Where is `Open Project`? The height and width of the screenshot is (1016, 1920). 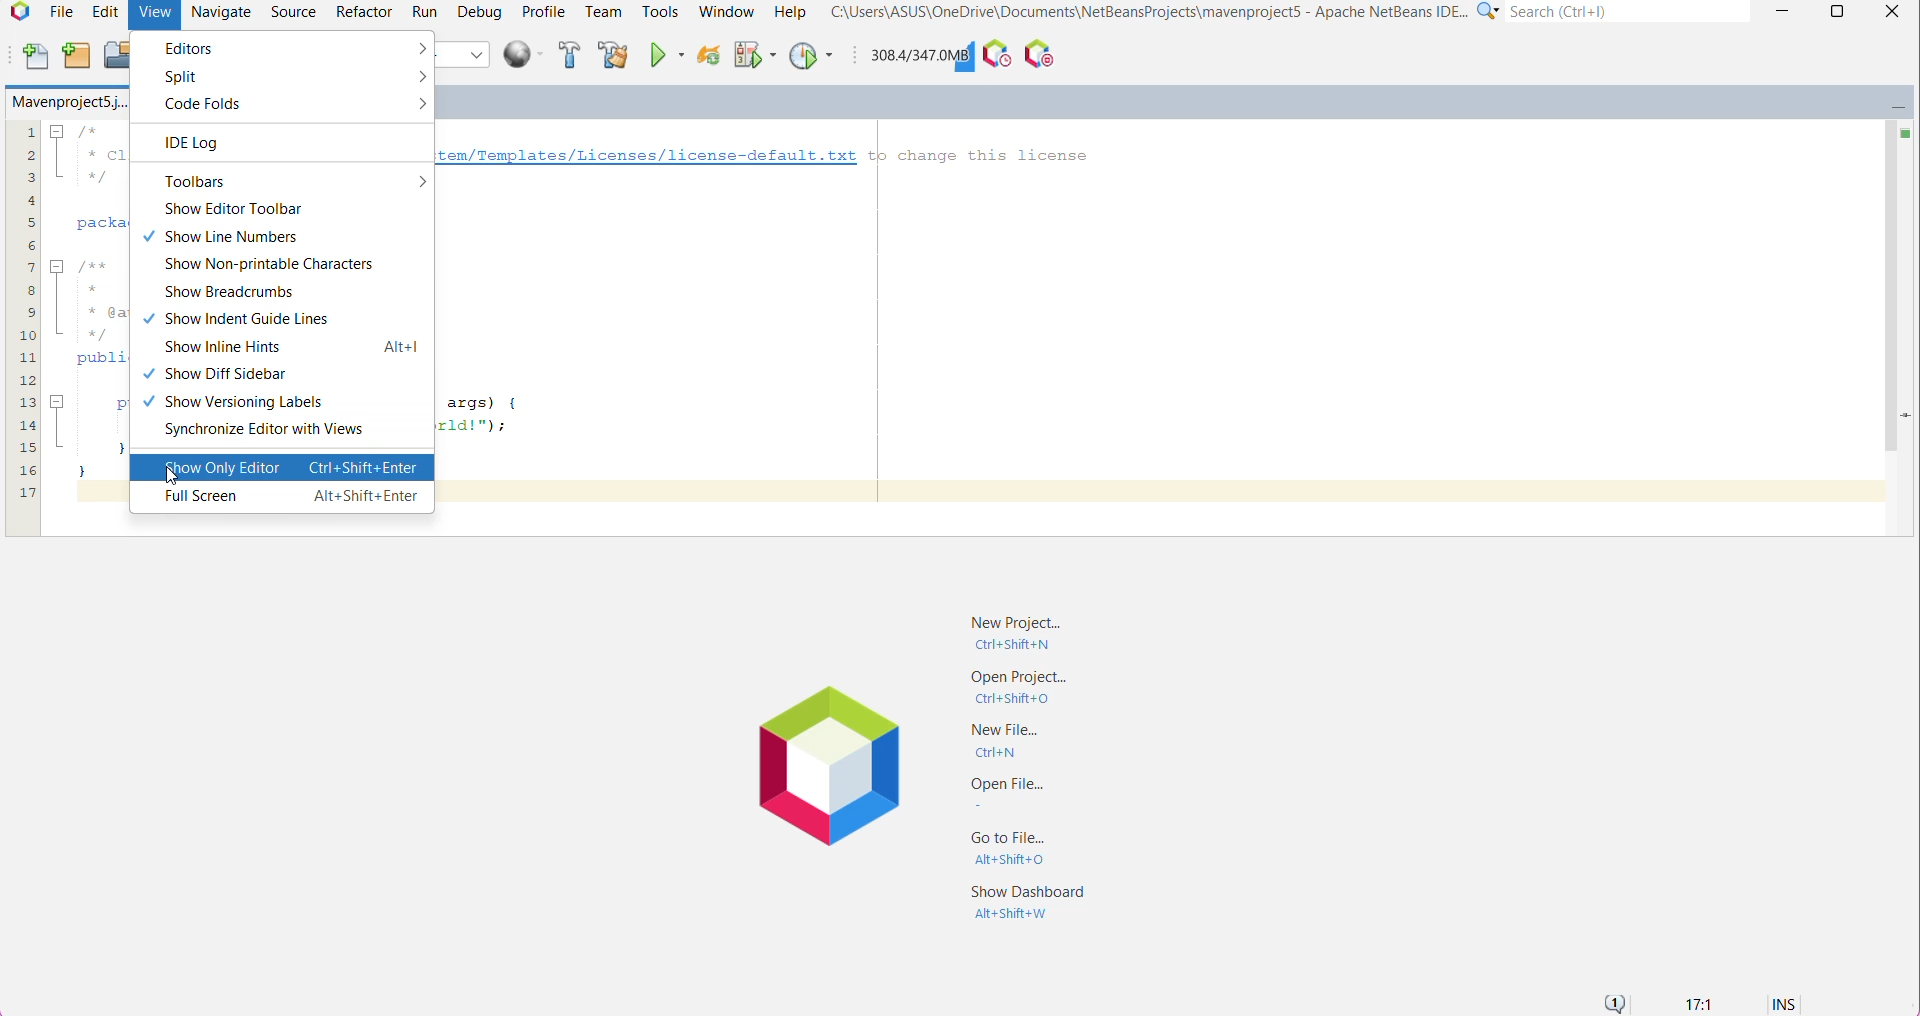 Open Project is located at coordinates (1018, 688).